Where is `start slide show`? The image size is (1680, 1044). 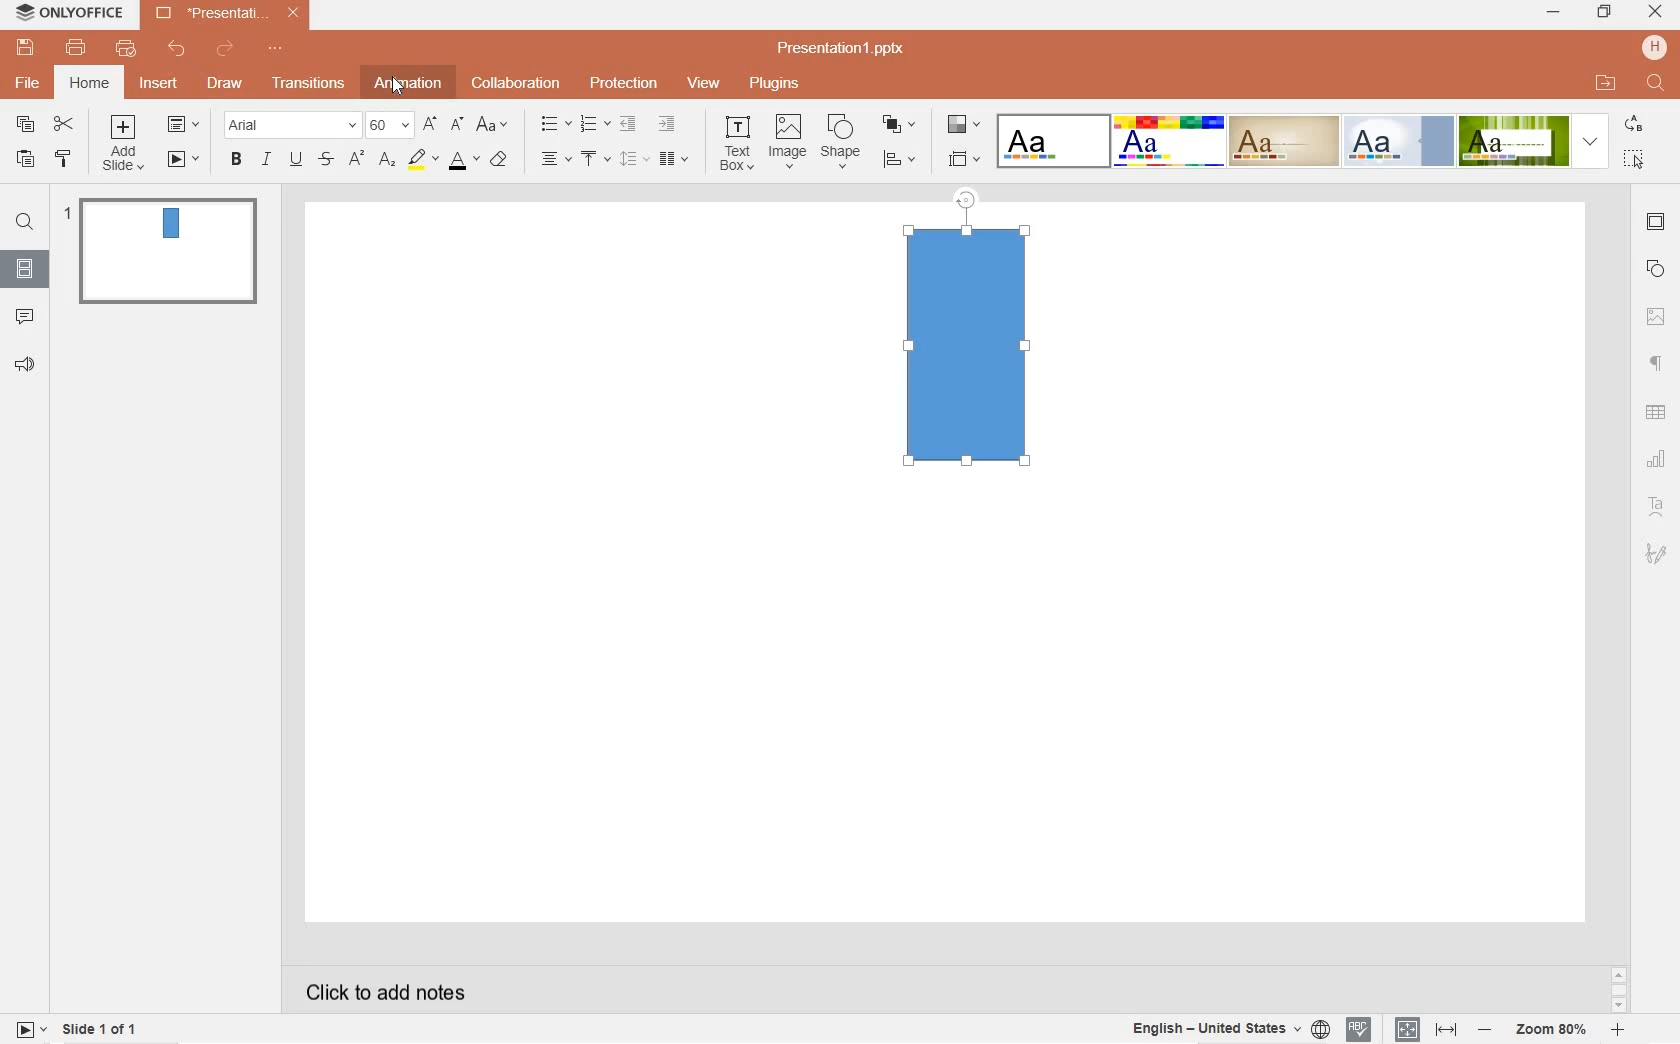 start slide show is located at coordinates (184, 160).